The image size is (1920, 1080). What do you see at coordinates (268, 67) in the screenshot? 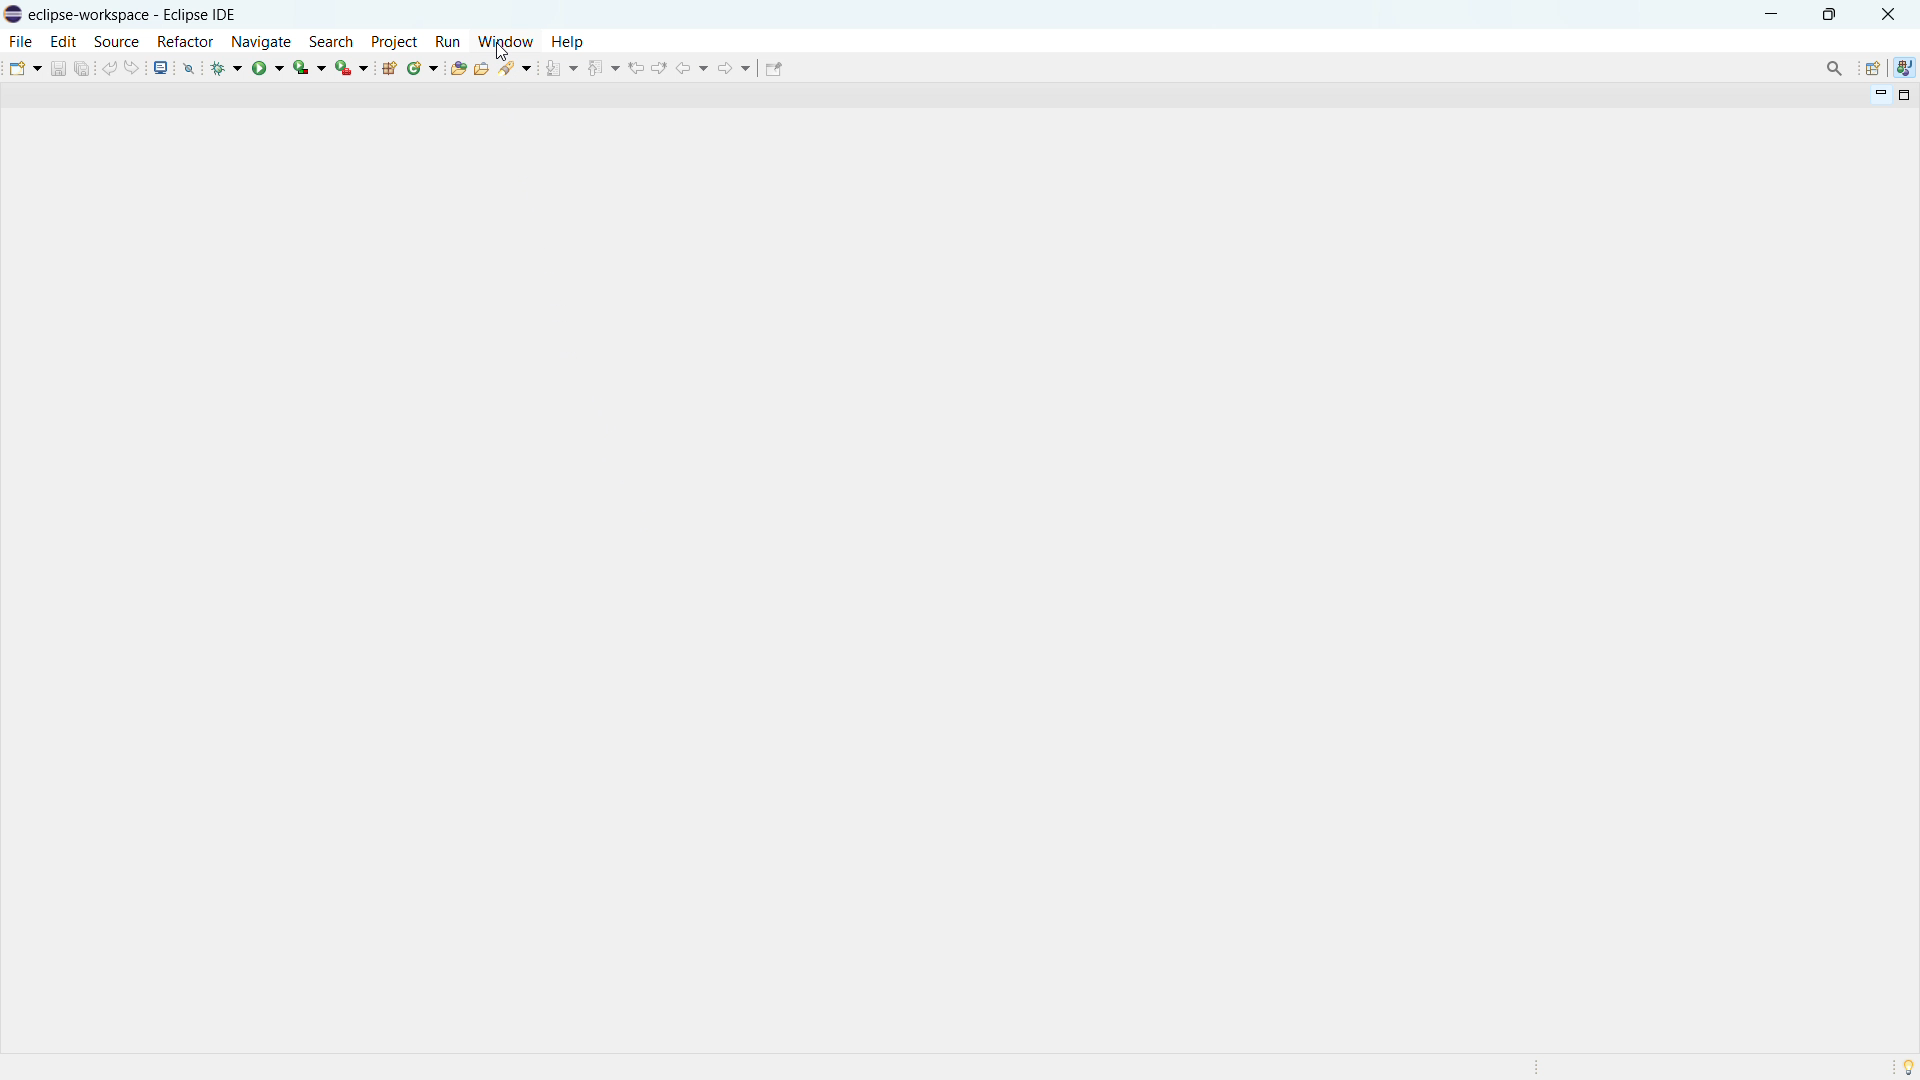
I see `run` at bounding box center [268, 67].